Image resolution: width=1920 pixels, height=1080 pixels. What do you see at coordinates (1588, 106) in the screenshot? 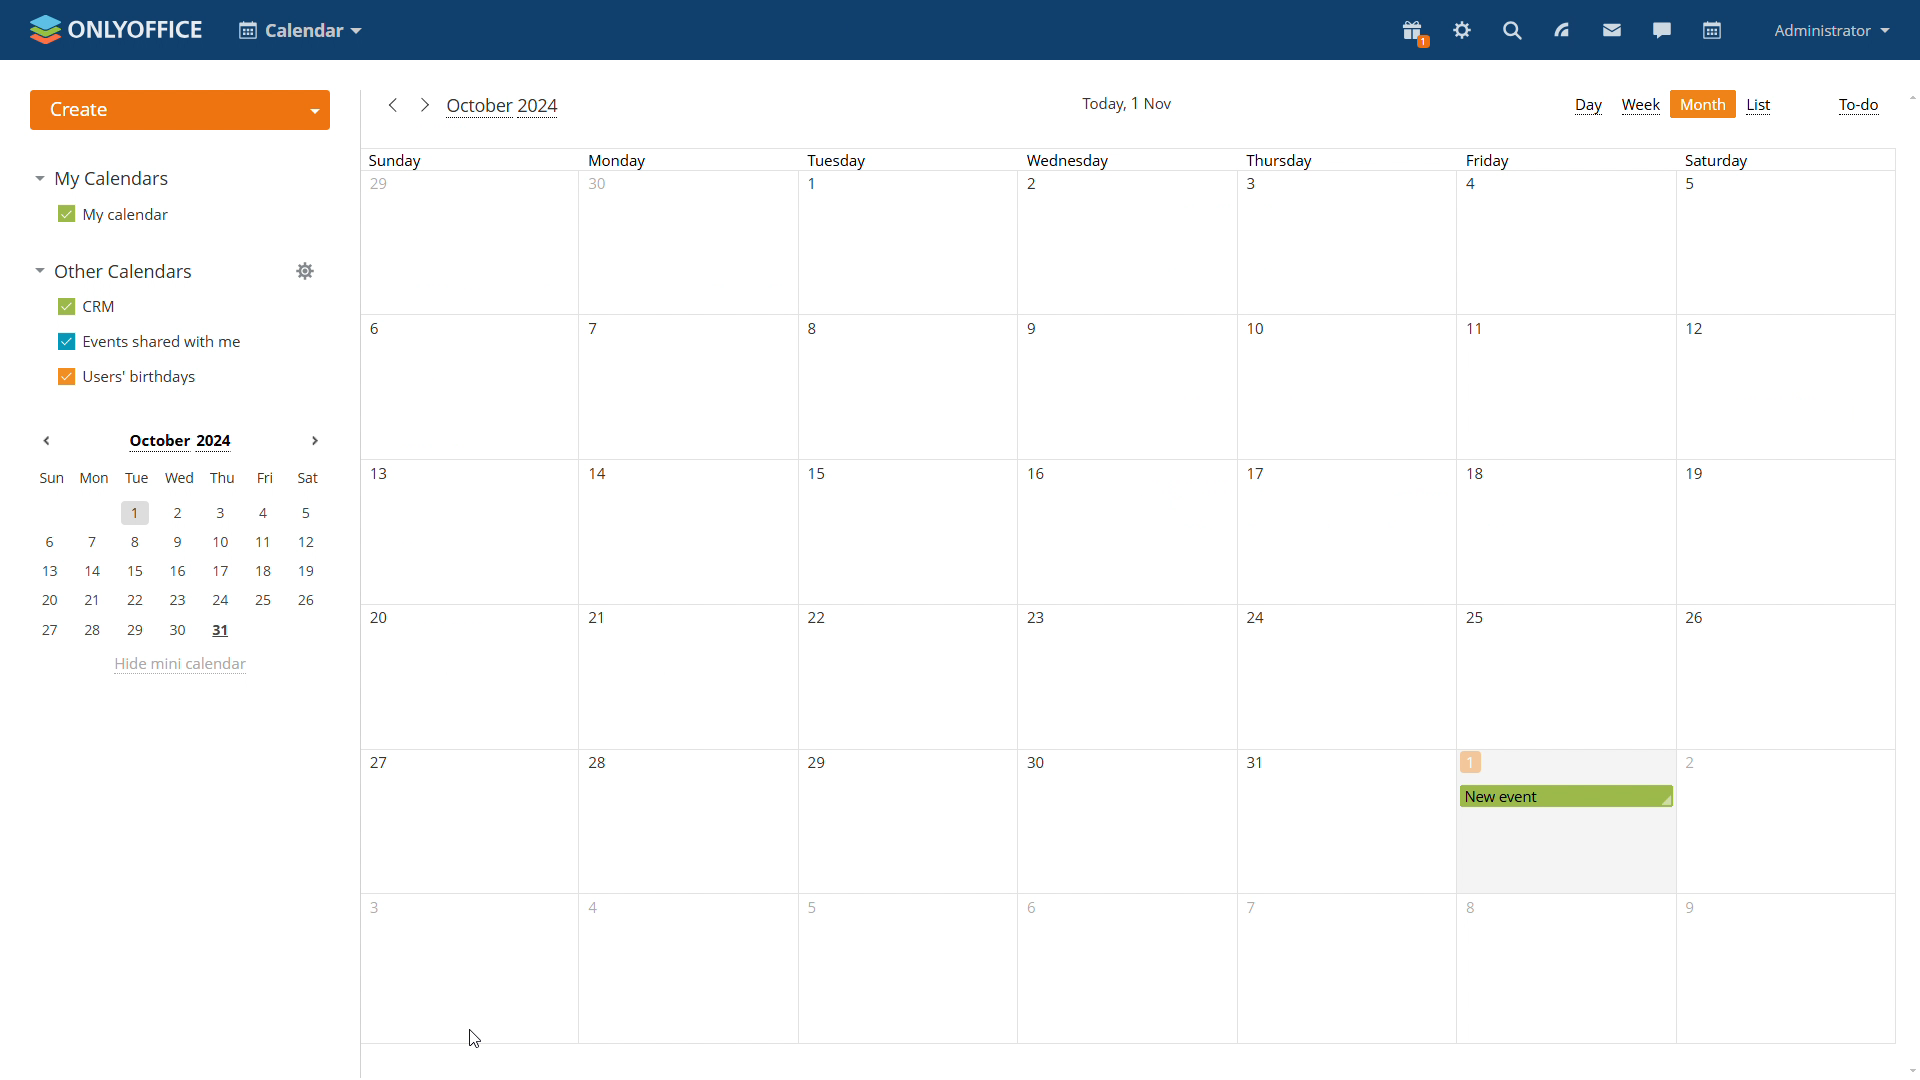
I see `day view` at bounding box center [1588, 106].